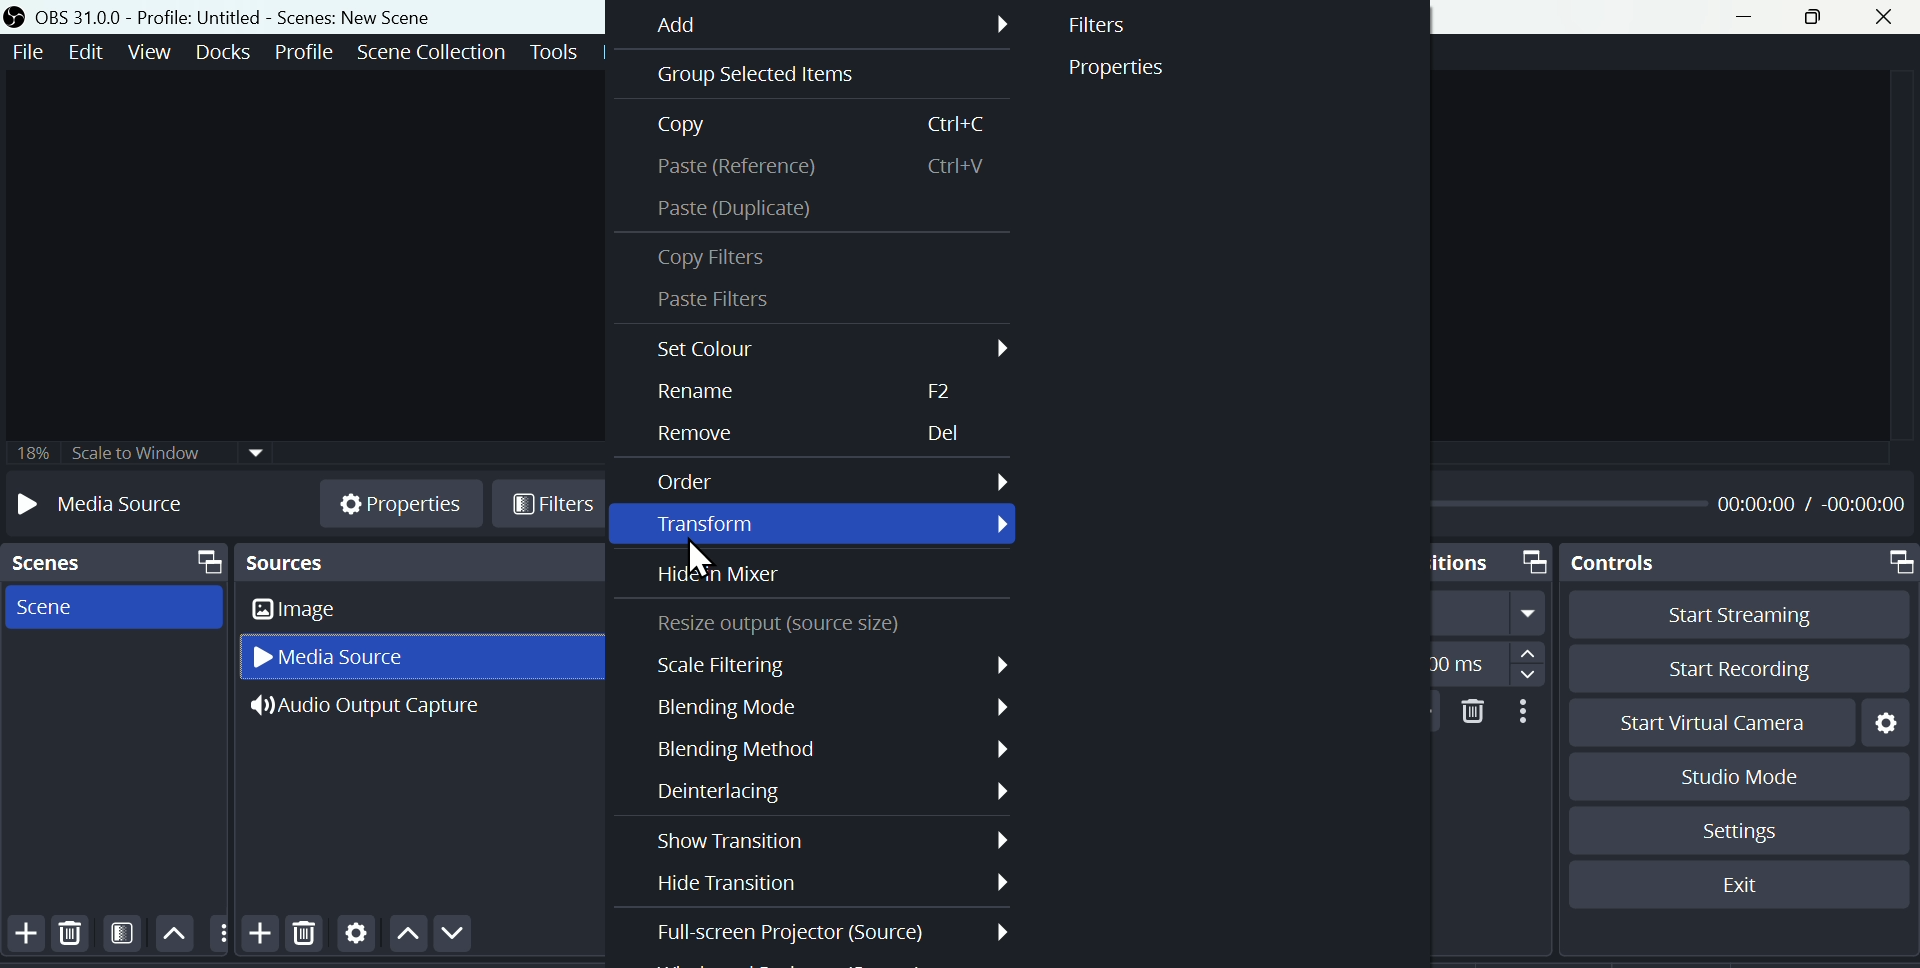  What do you see at coordinates (821, 750) in the screenshot?
I see `Blending method` at bounding box center [821, 750].